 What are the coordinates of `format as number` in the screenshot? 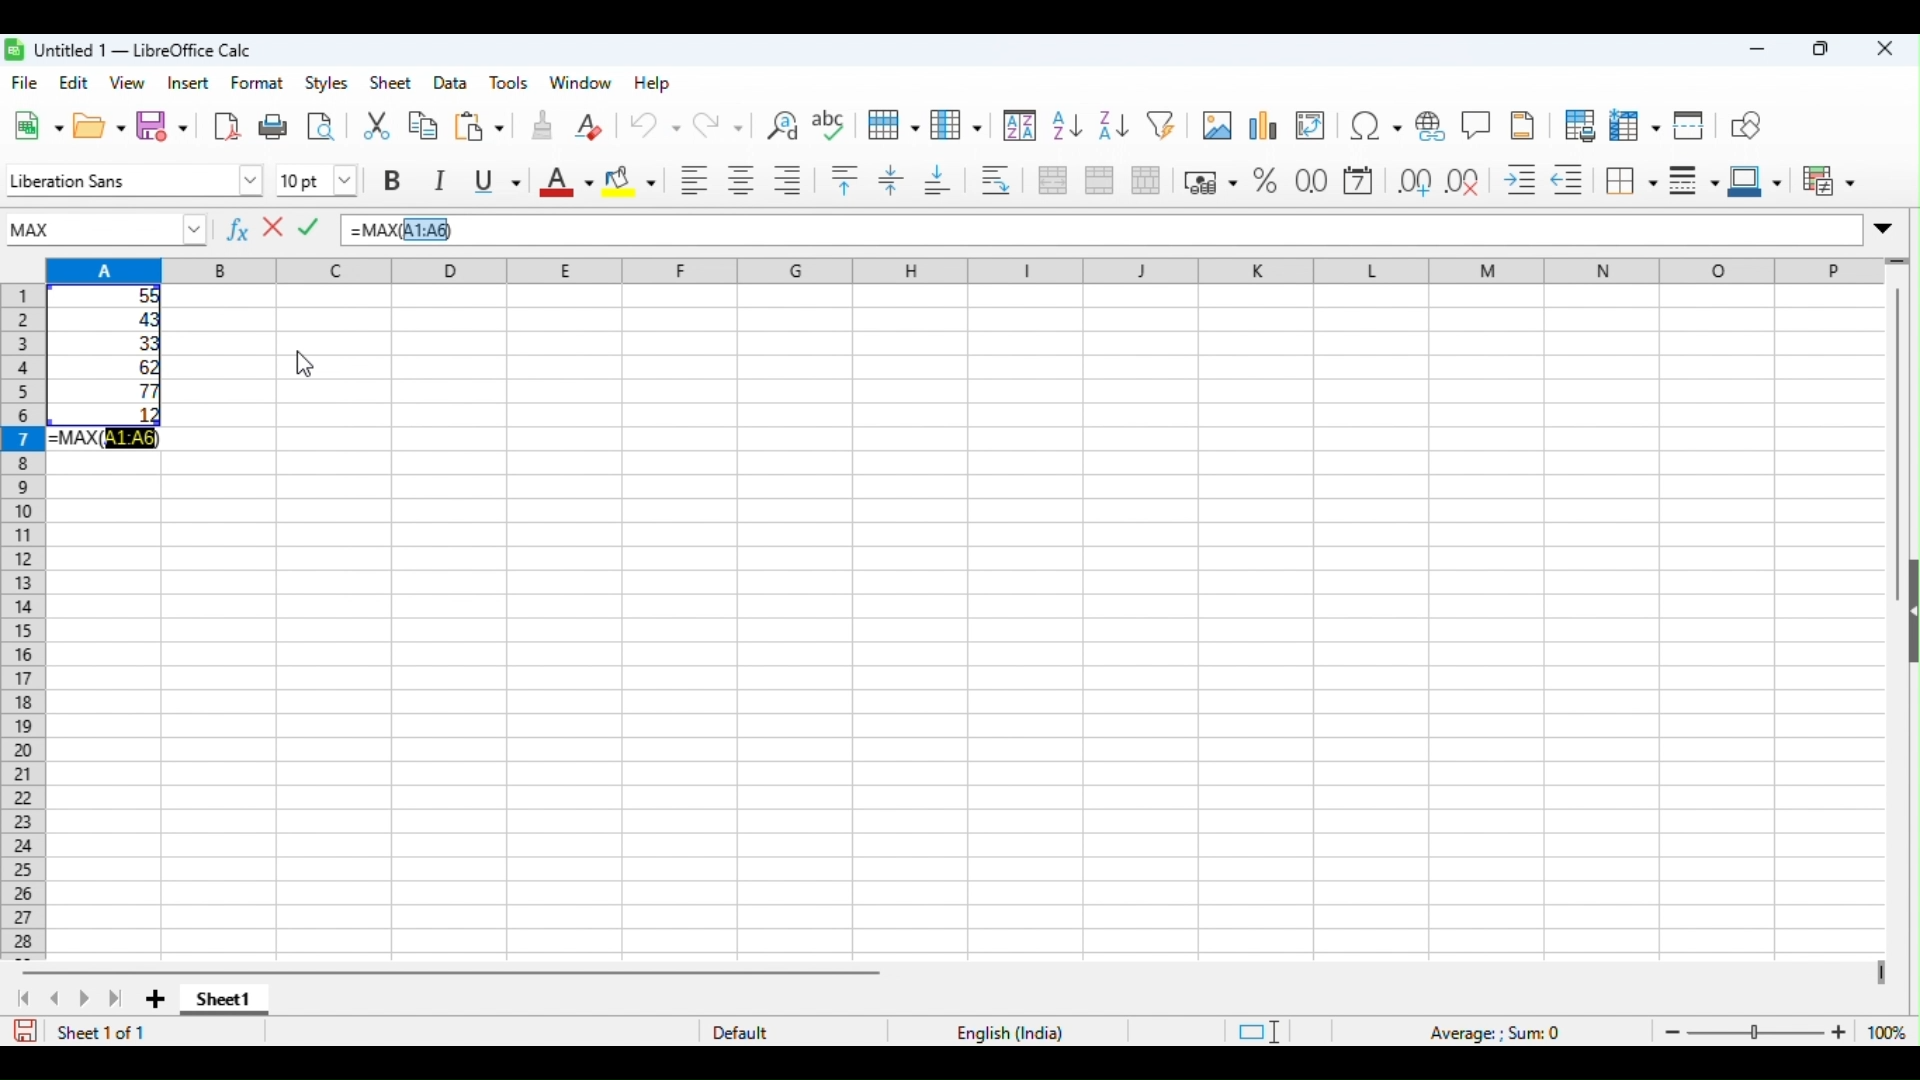 It's located at (1312, 182).